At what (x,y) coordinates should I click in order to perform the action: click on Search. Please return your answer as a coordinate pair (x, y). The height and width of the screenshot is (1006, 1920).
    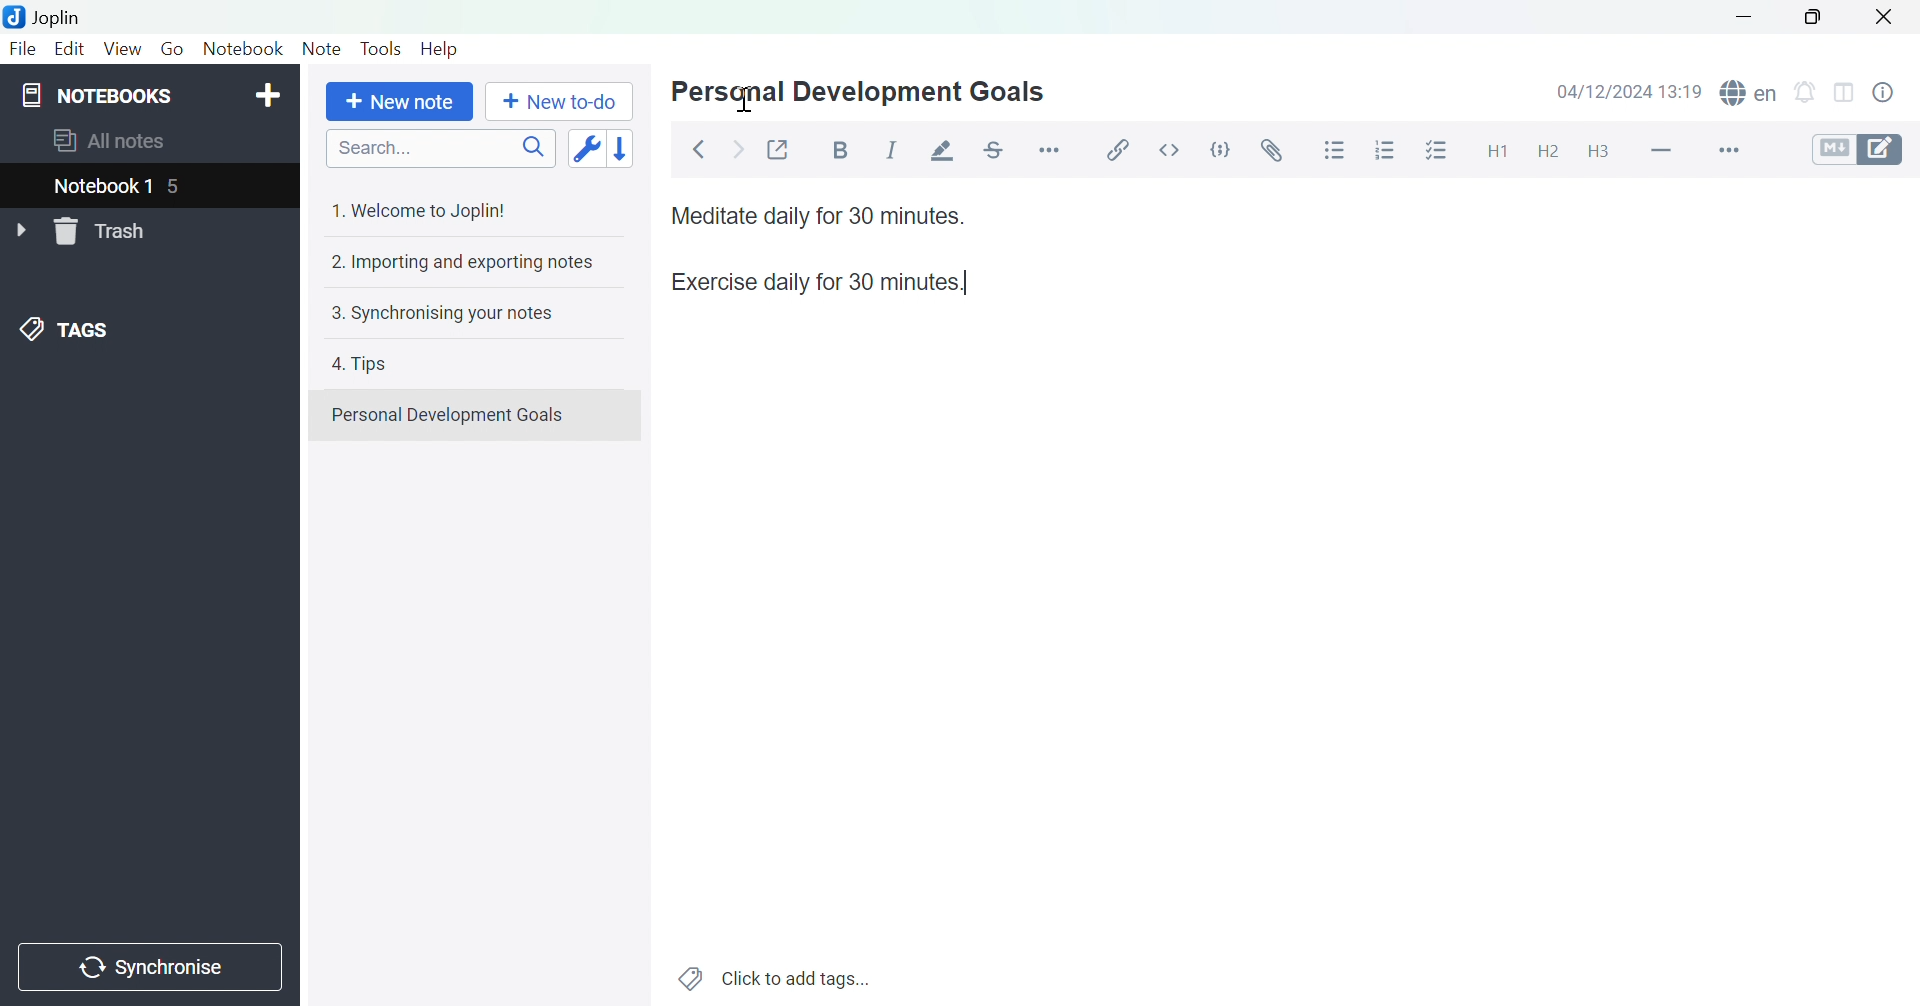
    Looking at the image, I should click on (440, 147).